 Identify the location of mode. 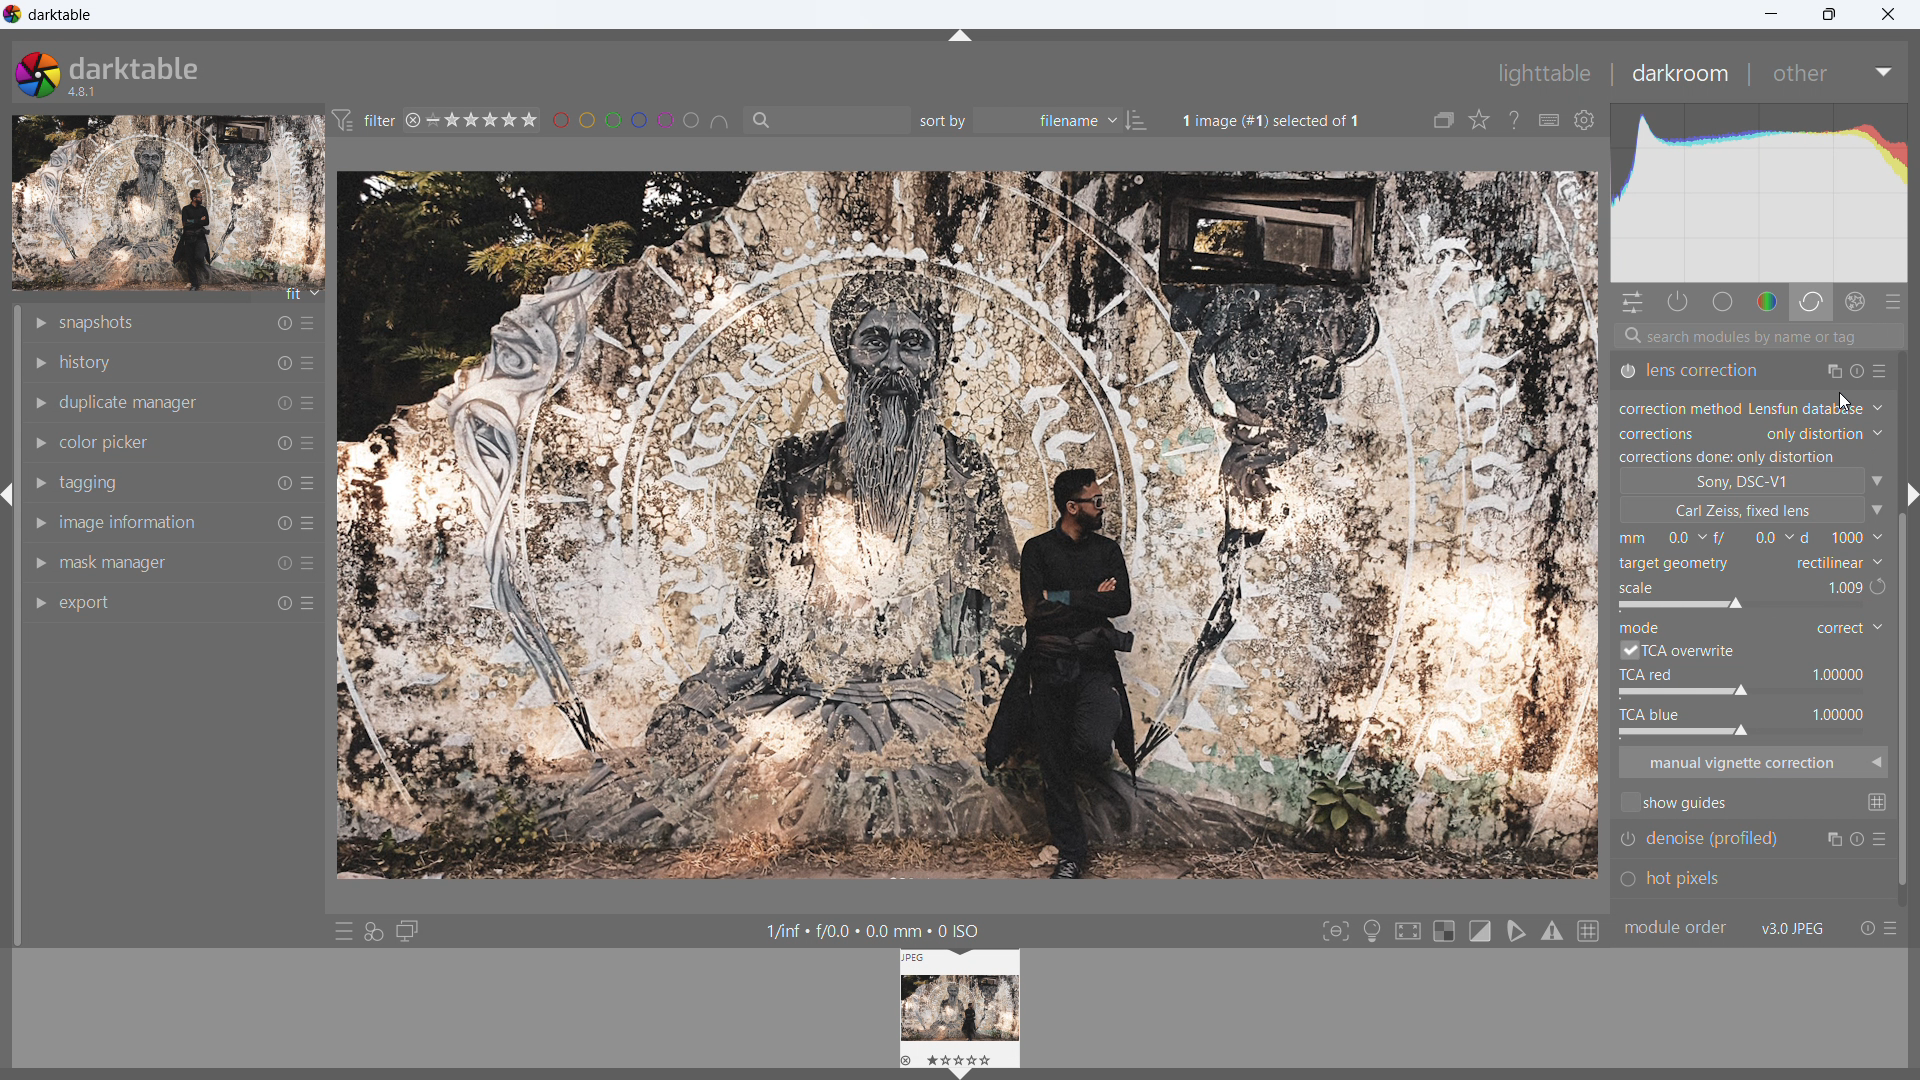
(1644, 627).